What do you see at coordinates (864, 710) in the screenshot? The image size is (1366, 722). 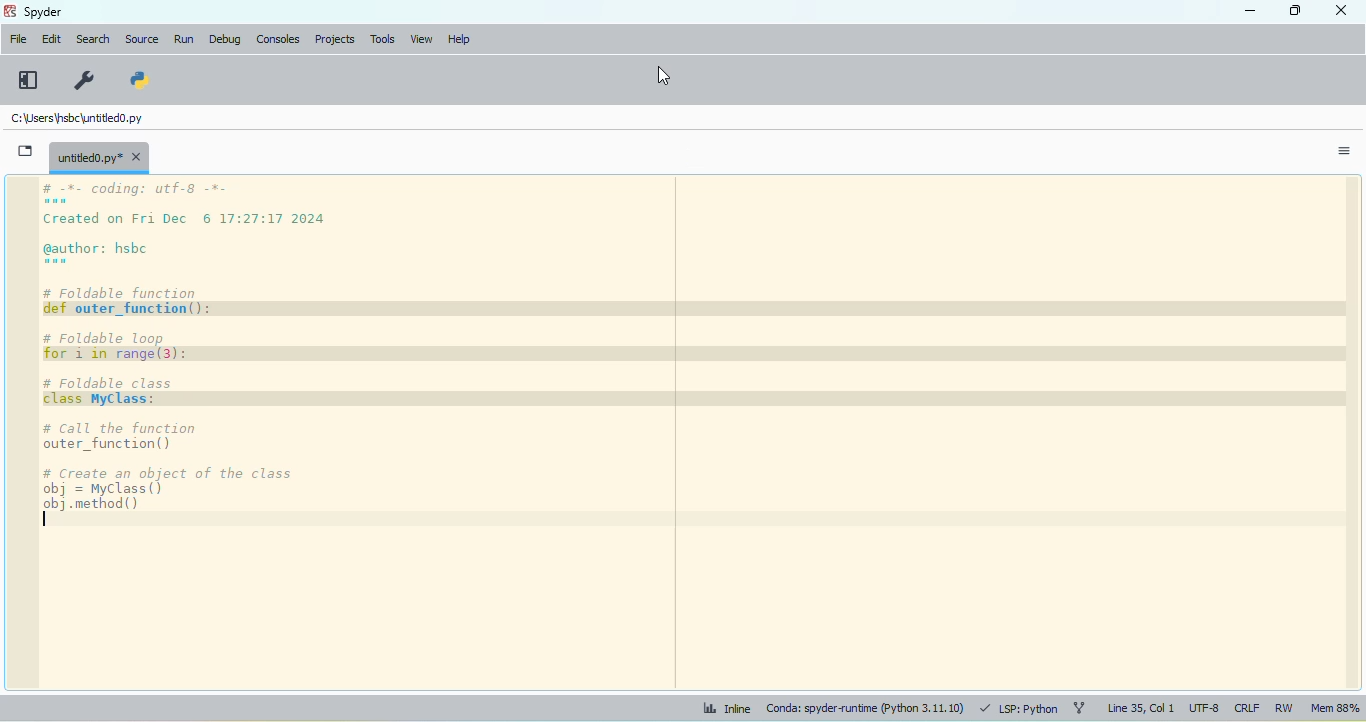 I see `conda: spyder-runtime (python 3. 11. 10)` at bounding box center [864, 710].